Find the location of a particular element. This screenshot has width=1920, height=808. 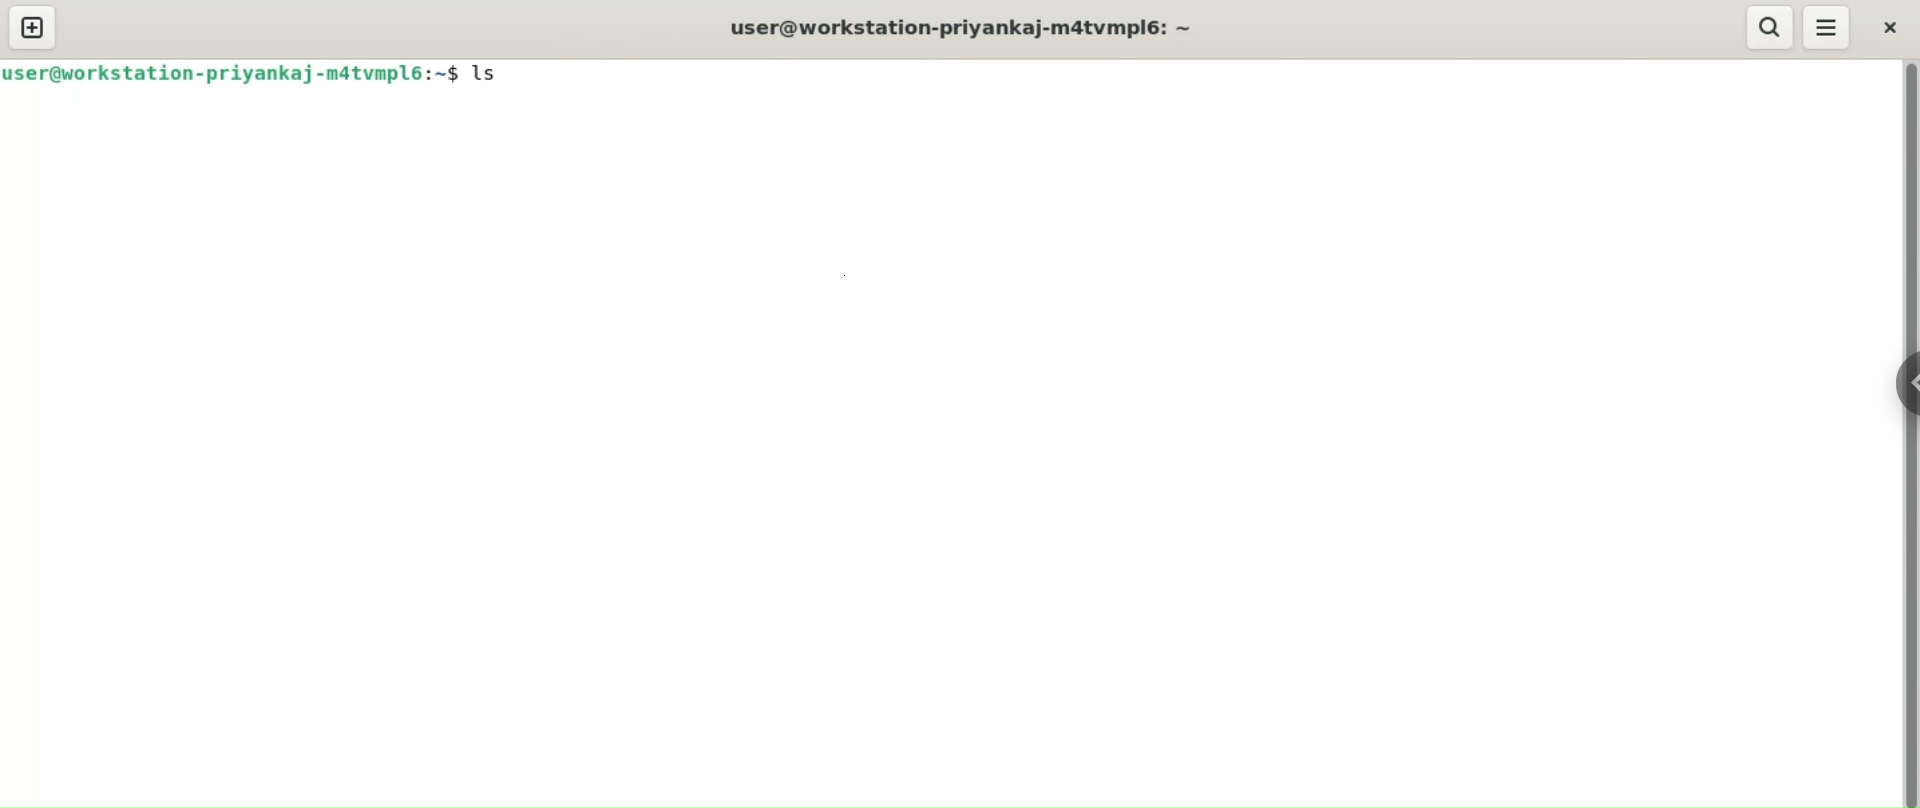

menu is located at coordinates (1828, 29).